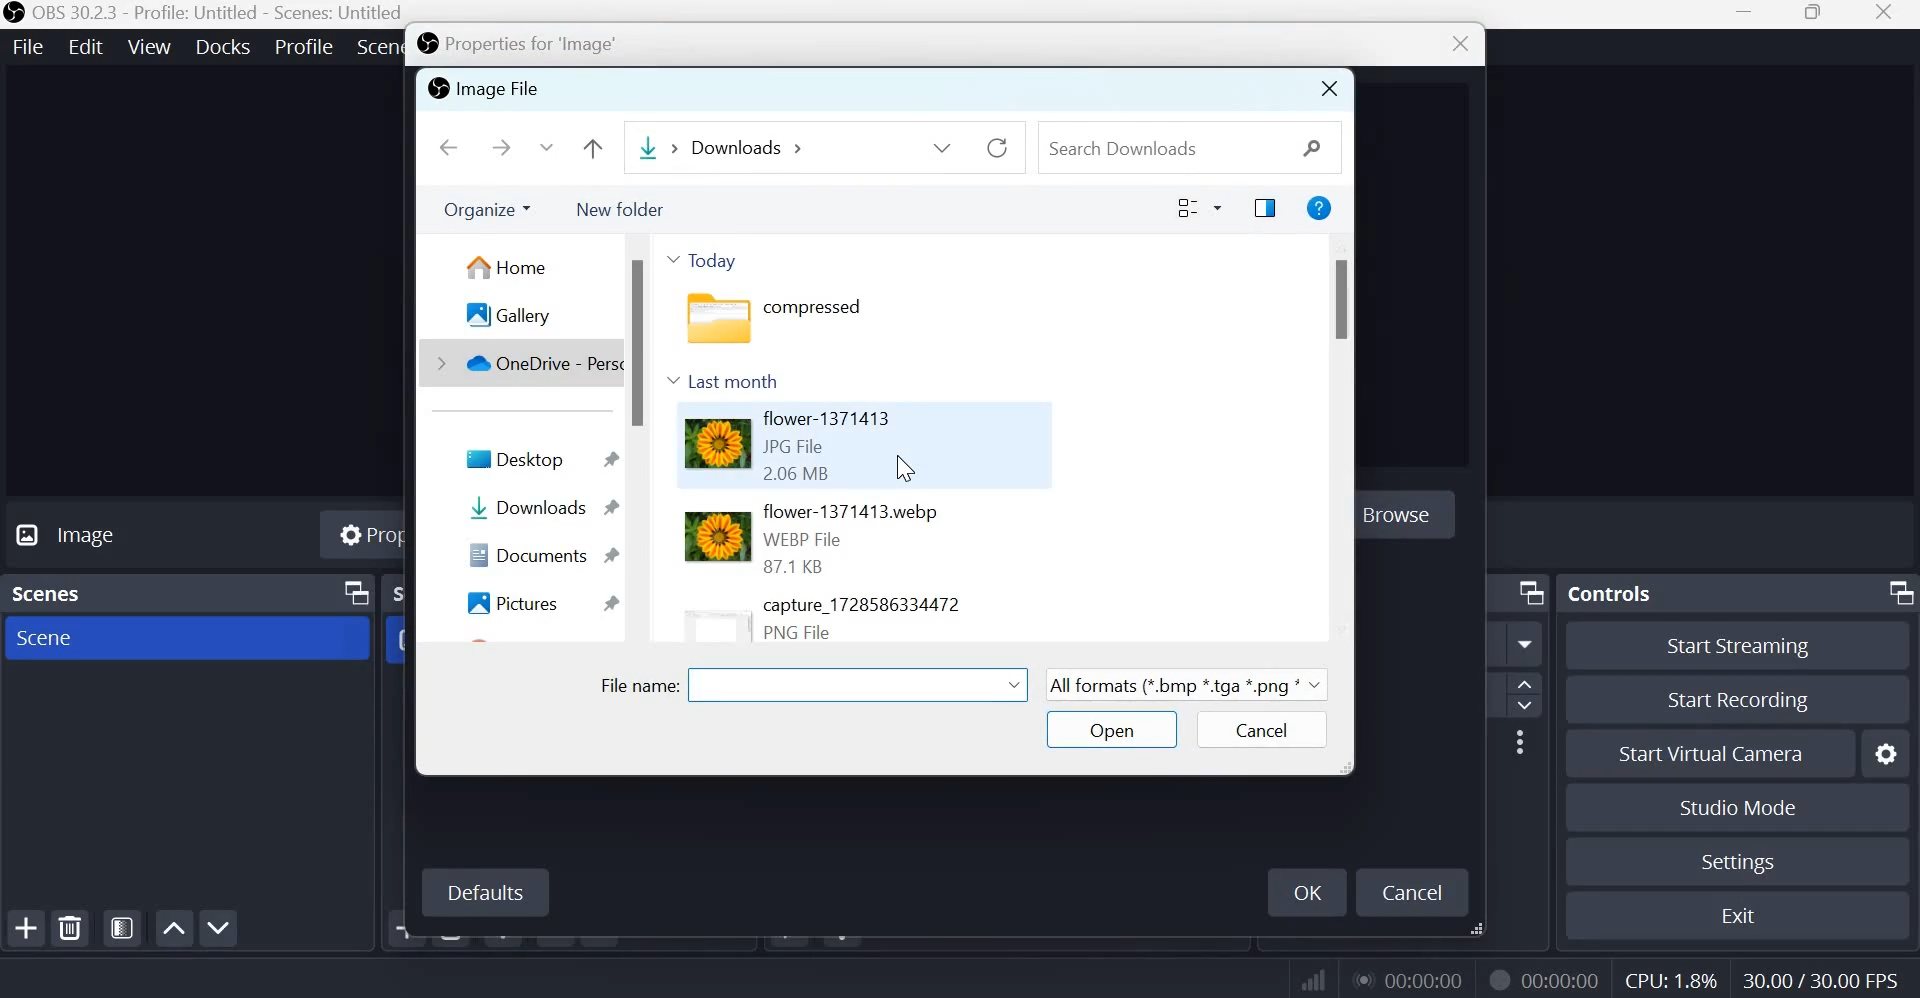 This screenshot has width=1920, height=998. What do you see at coordinates (590, 145) in the screenshot?
I see `up to "desktop"` at bounding box center [590, 145].